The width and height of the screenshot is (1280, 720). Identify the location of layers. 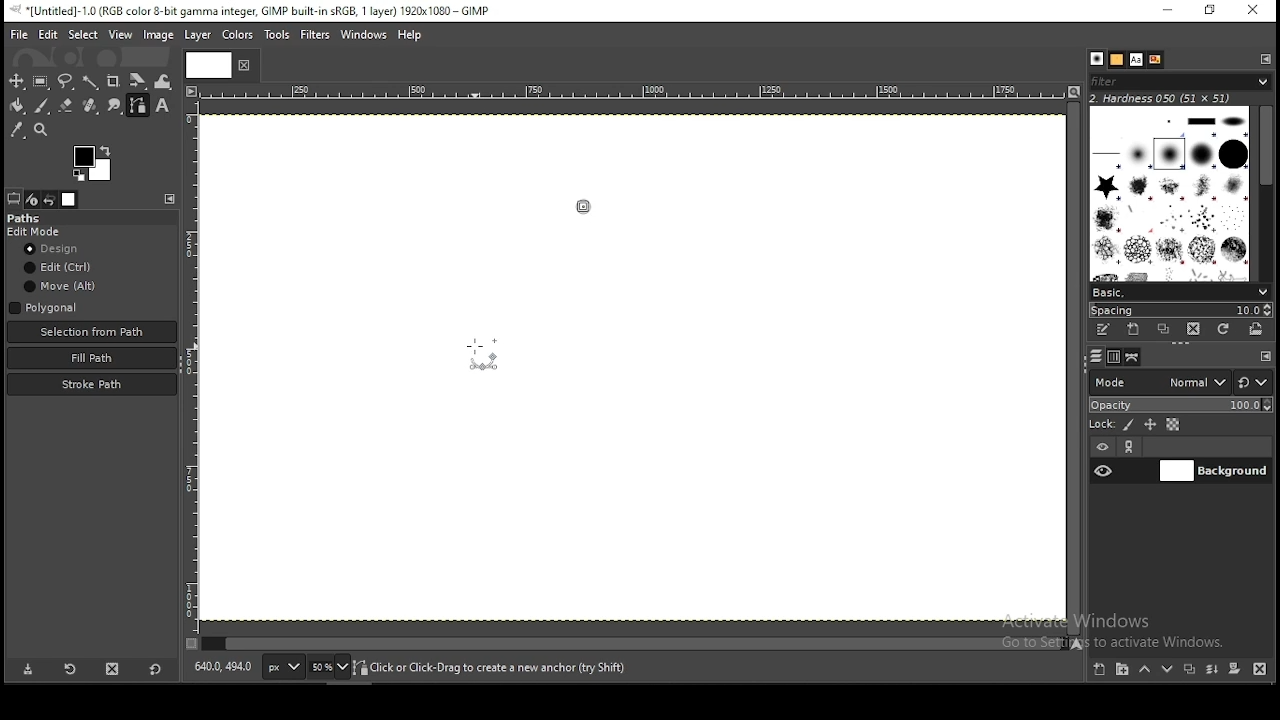
(1097, 356).